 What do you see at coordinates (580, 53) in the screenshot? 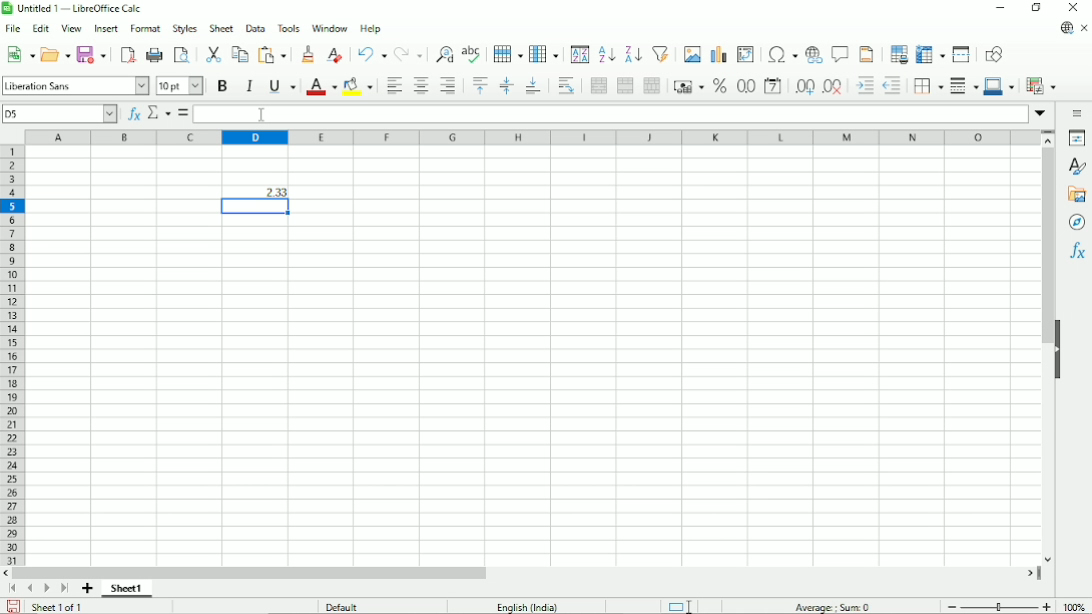
I see `Sort` at bounding box center [580, 53].